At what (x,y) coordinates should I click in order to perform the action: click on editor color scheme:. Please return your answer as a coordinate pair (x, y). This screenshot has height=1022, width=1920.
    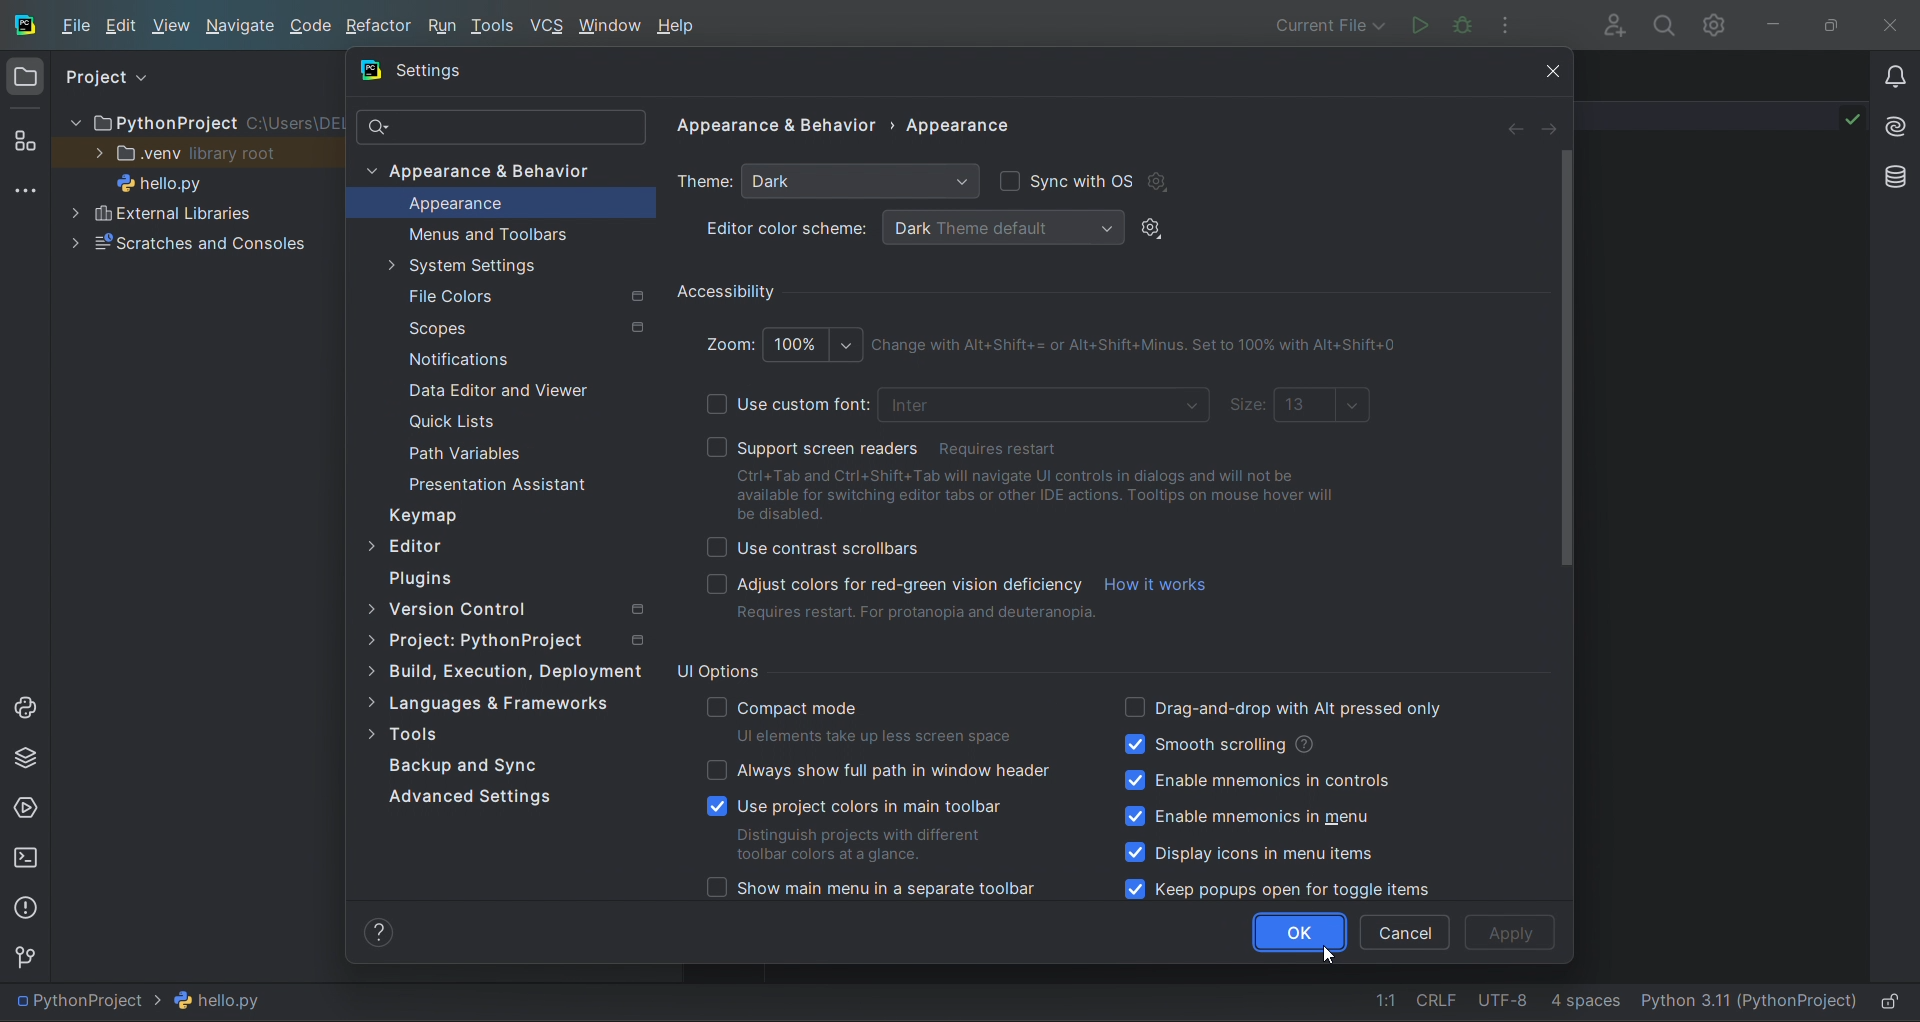
    Looking at the image, I should click on (767, 228).